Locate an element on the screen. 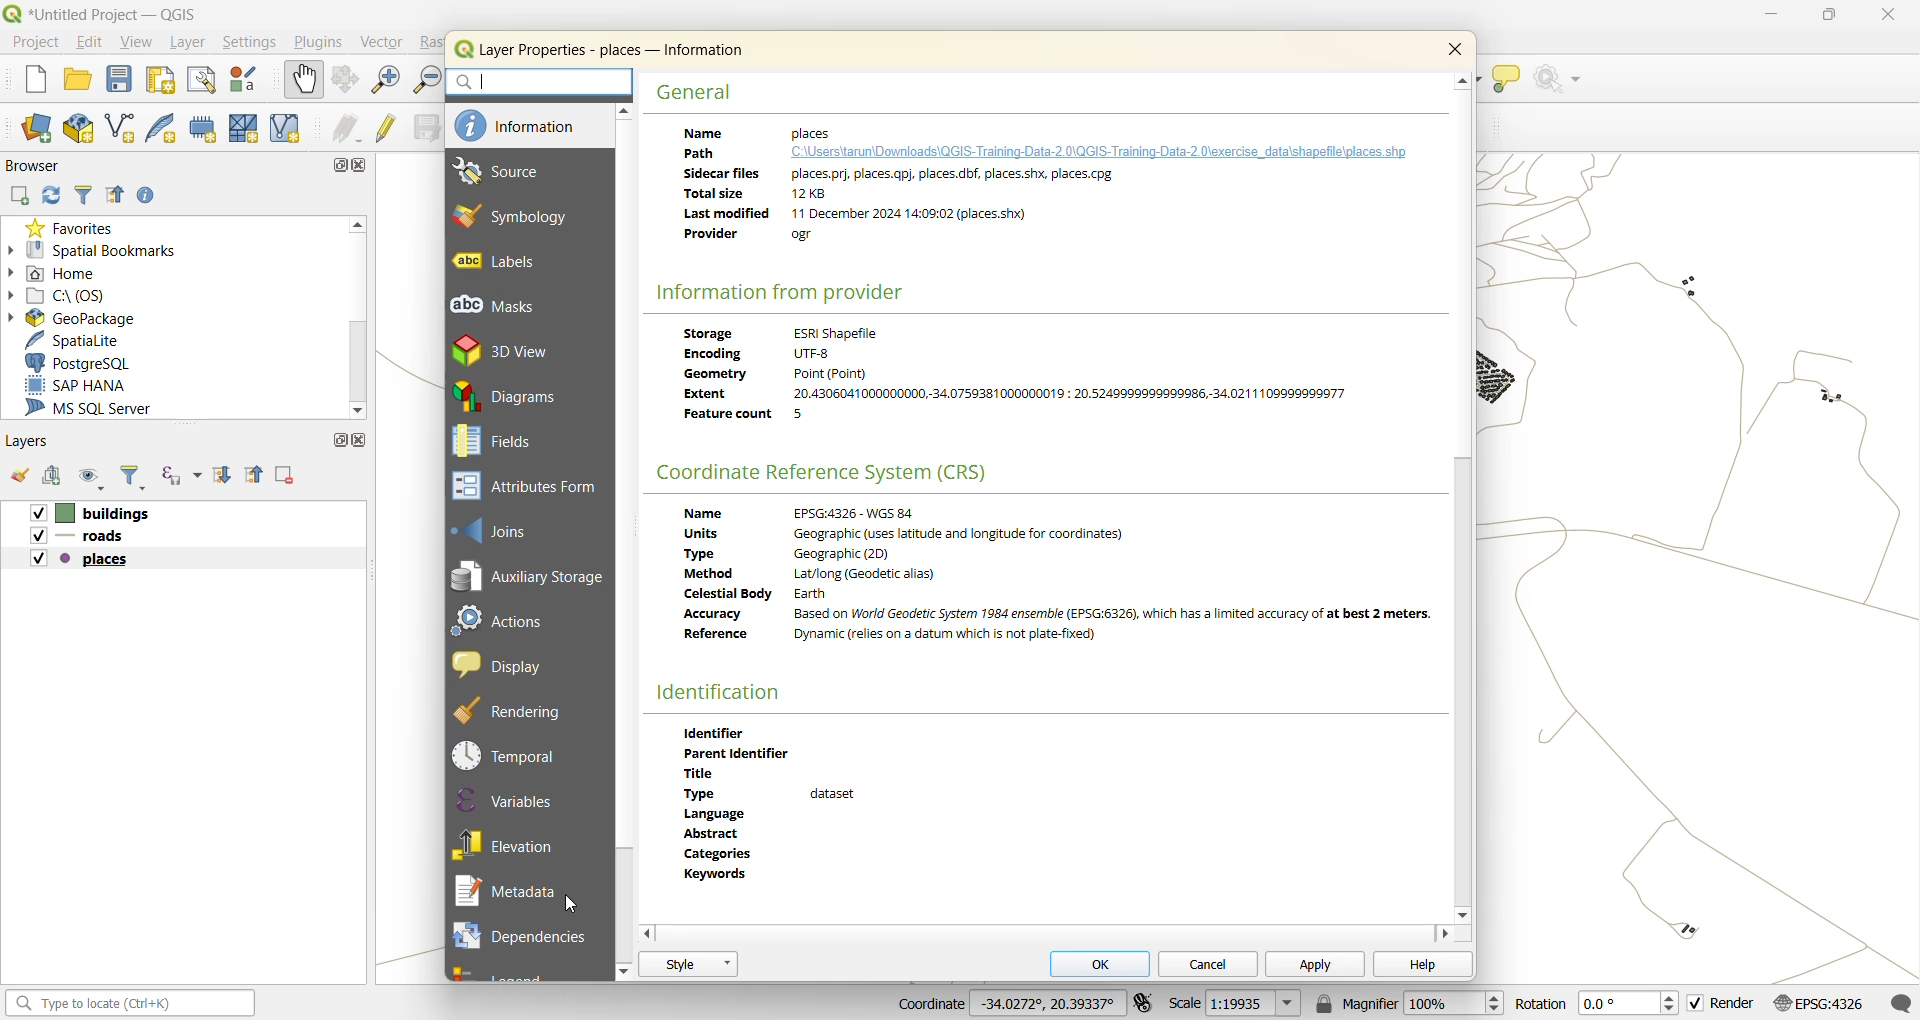  scale is located at coordinates (1240, 1005).